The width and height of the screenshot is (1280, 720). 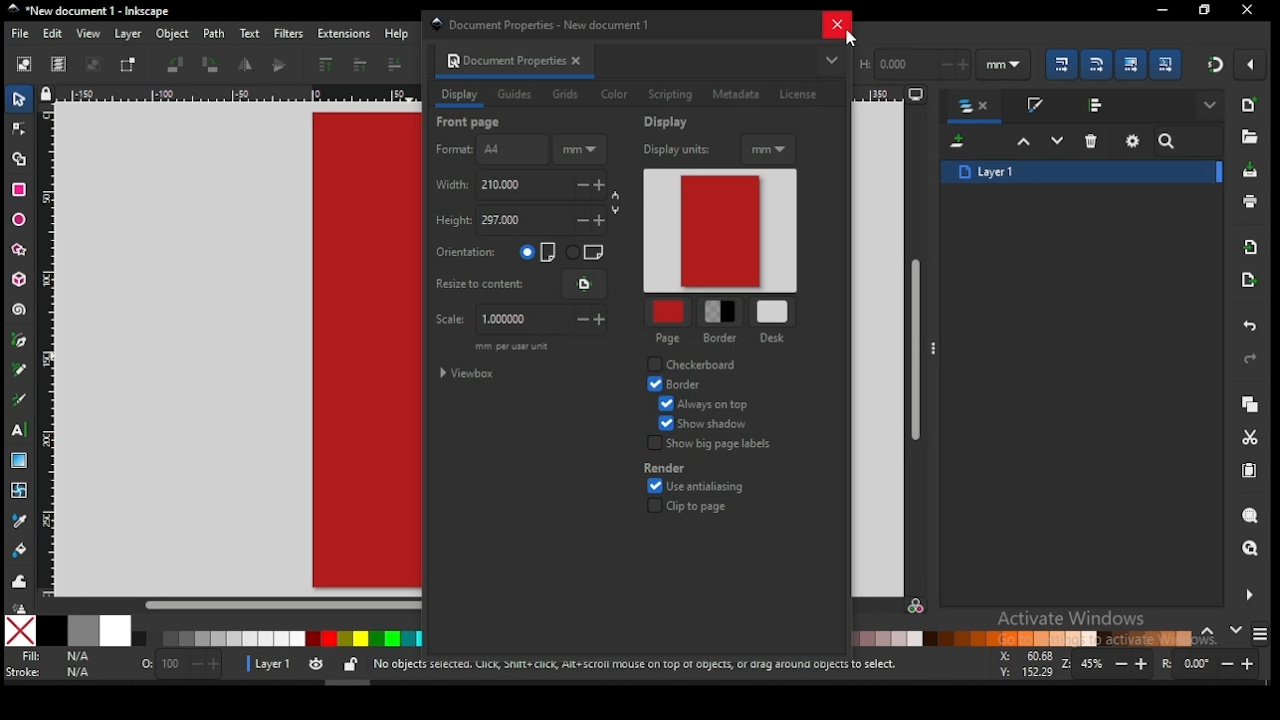 What do you see at coordinates (1214, 664) in the screenshot?
I see `rotation` at bounding box center [1214, 664].